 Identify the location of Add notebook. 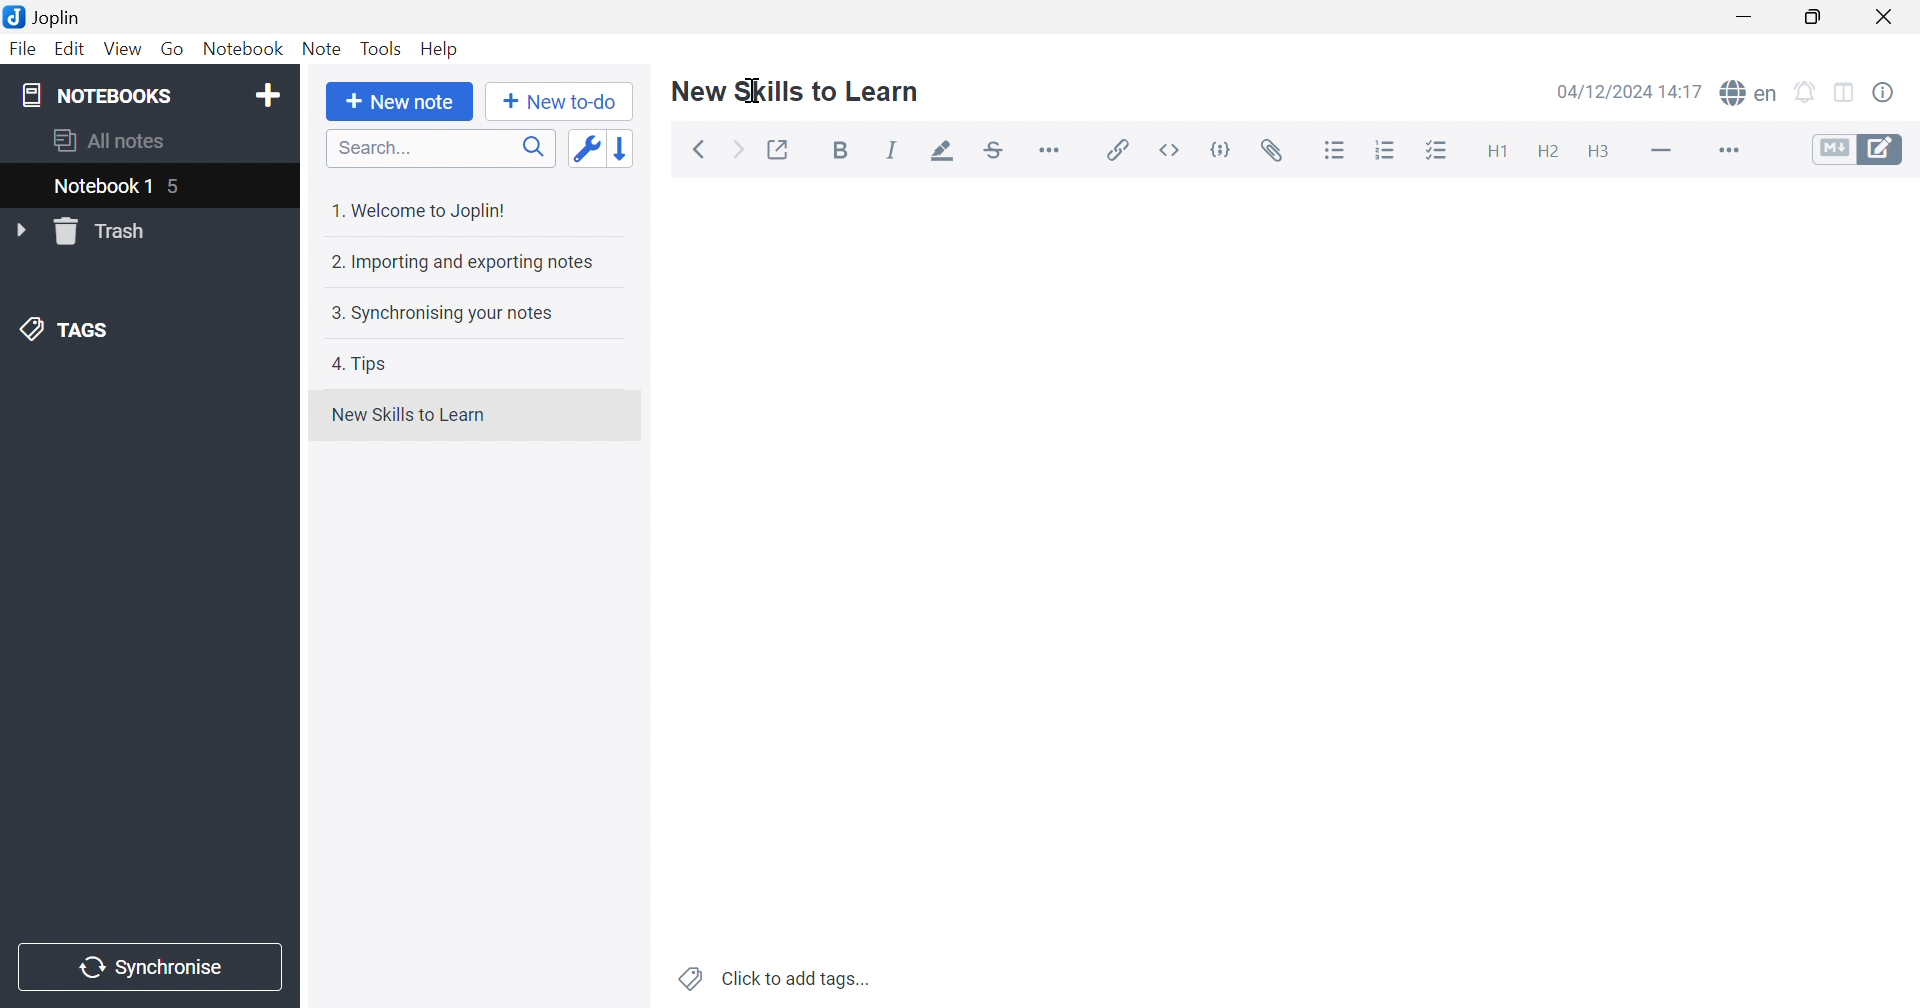
(268, 98).